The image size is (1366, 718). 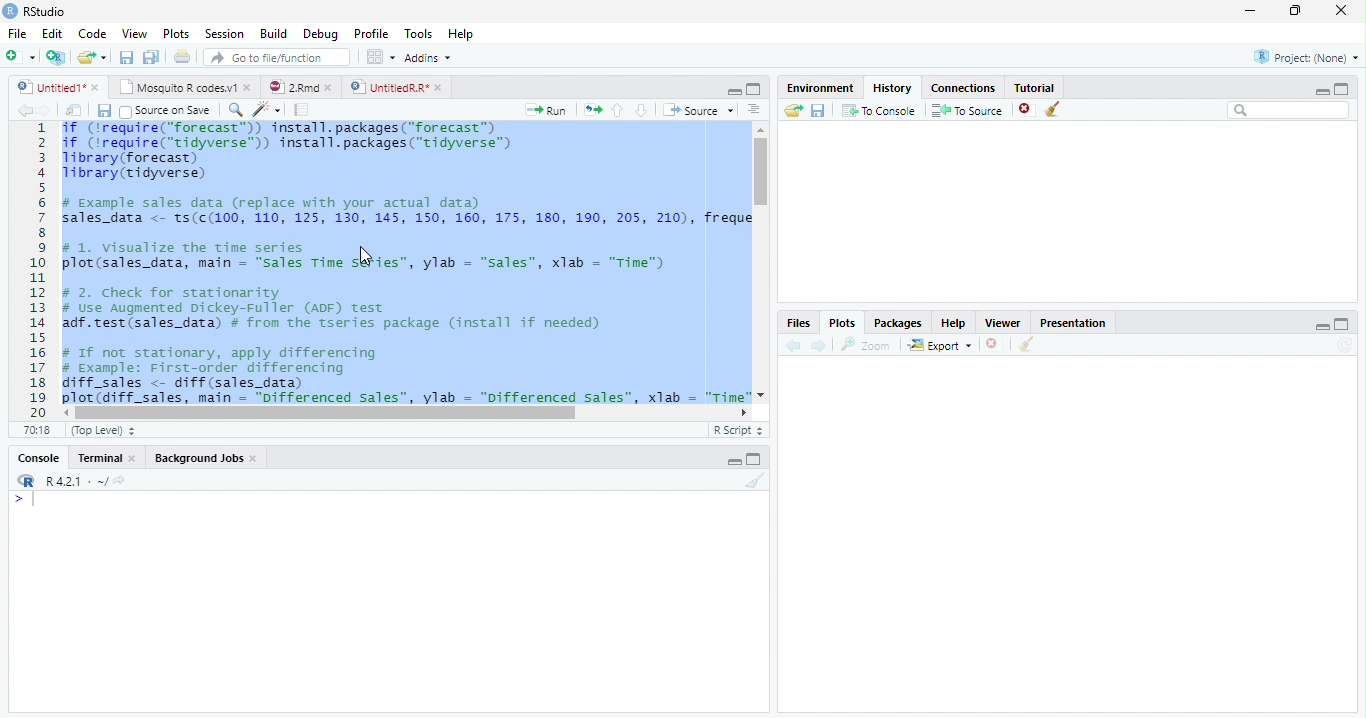 I want to click on Clean, so click(x=753, y=481).